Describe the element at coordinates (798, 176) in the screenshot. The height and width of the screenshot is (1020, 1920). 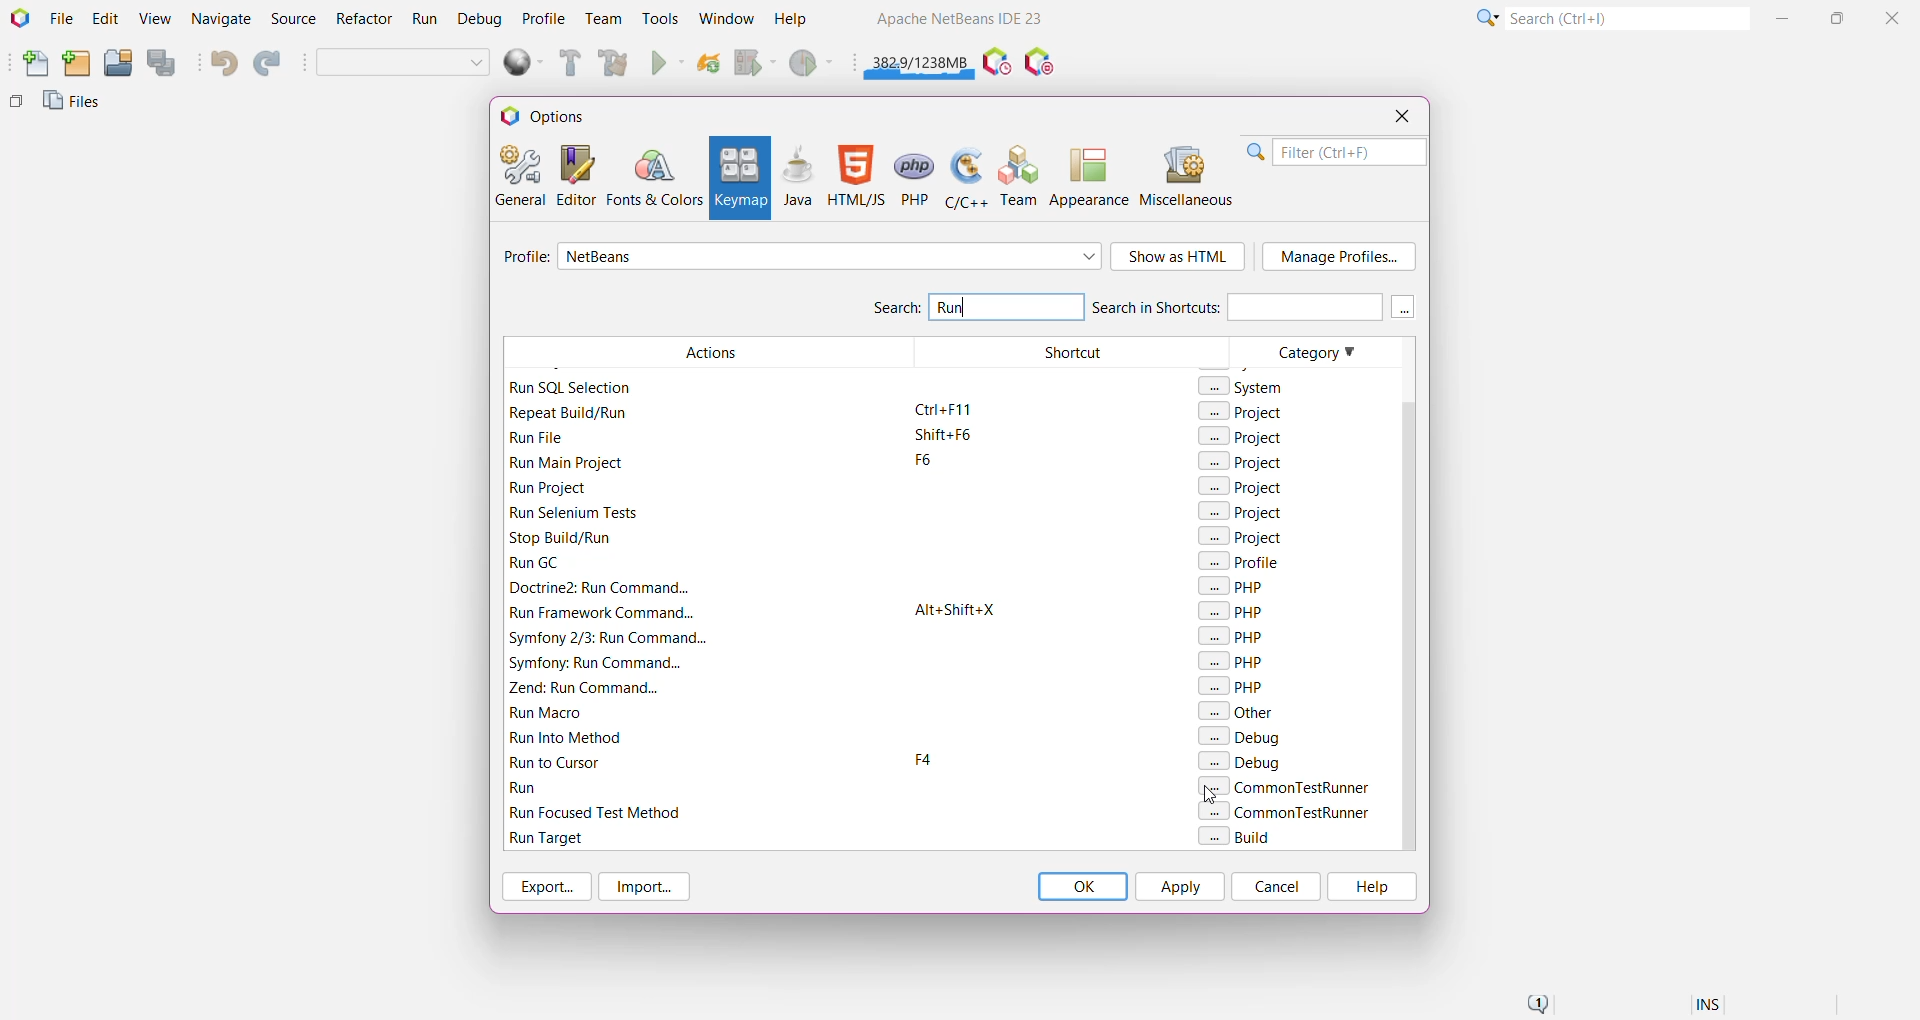
I see `Java` at that location.